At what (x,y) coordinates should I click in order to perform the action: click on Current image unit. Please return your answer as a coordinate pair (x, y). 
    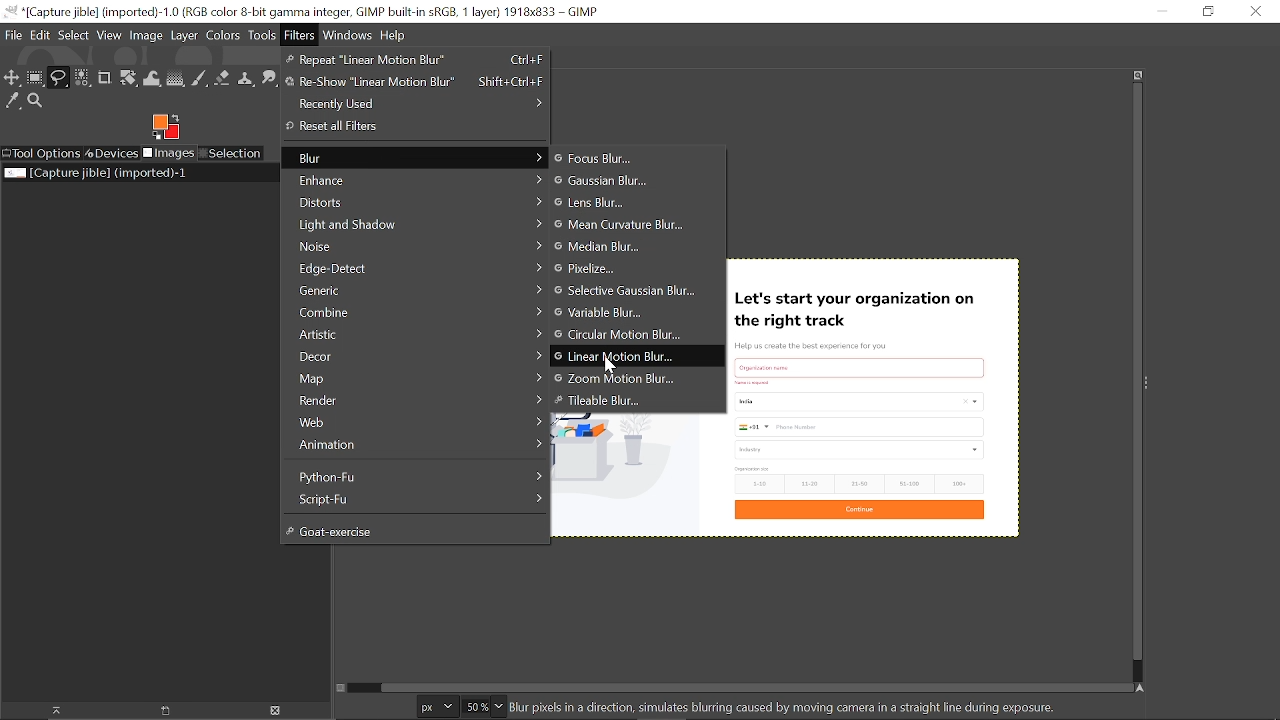
    Looking at the image, I should click on (435, 707).